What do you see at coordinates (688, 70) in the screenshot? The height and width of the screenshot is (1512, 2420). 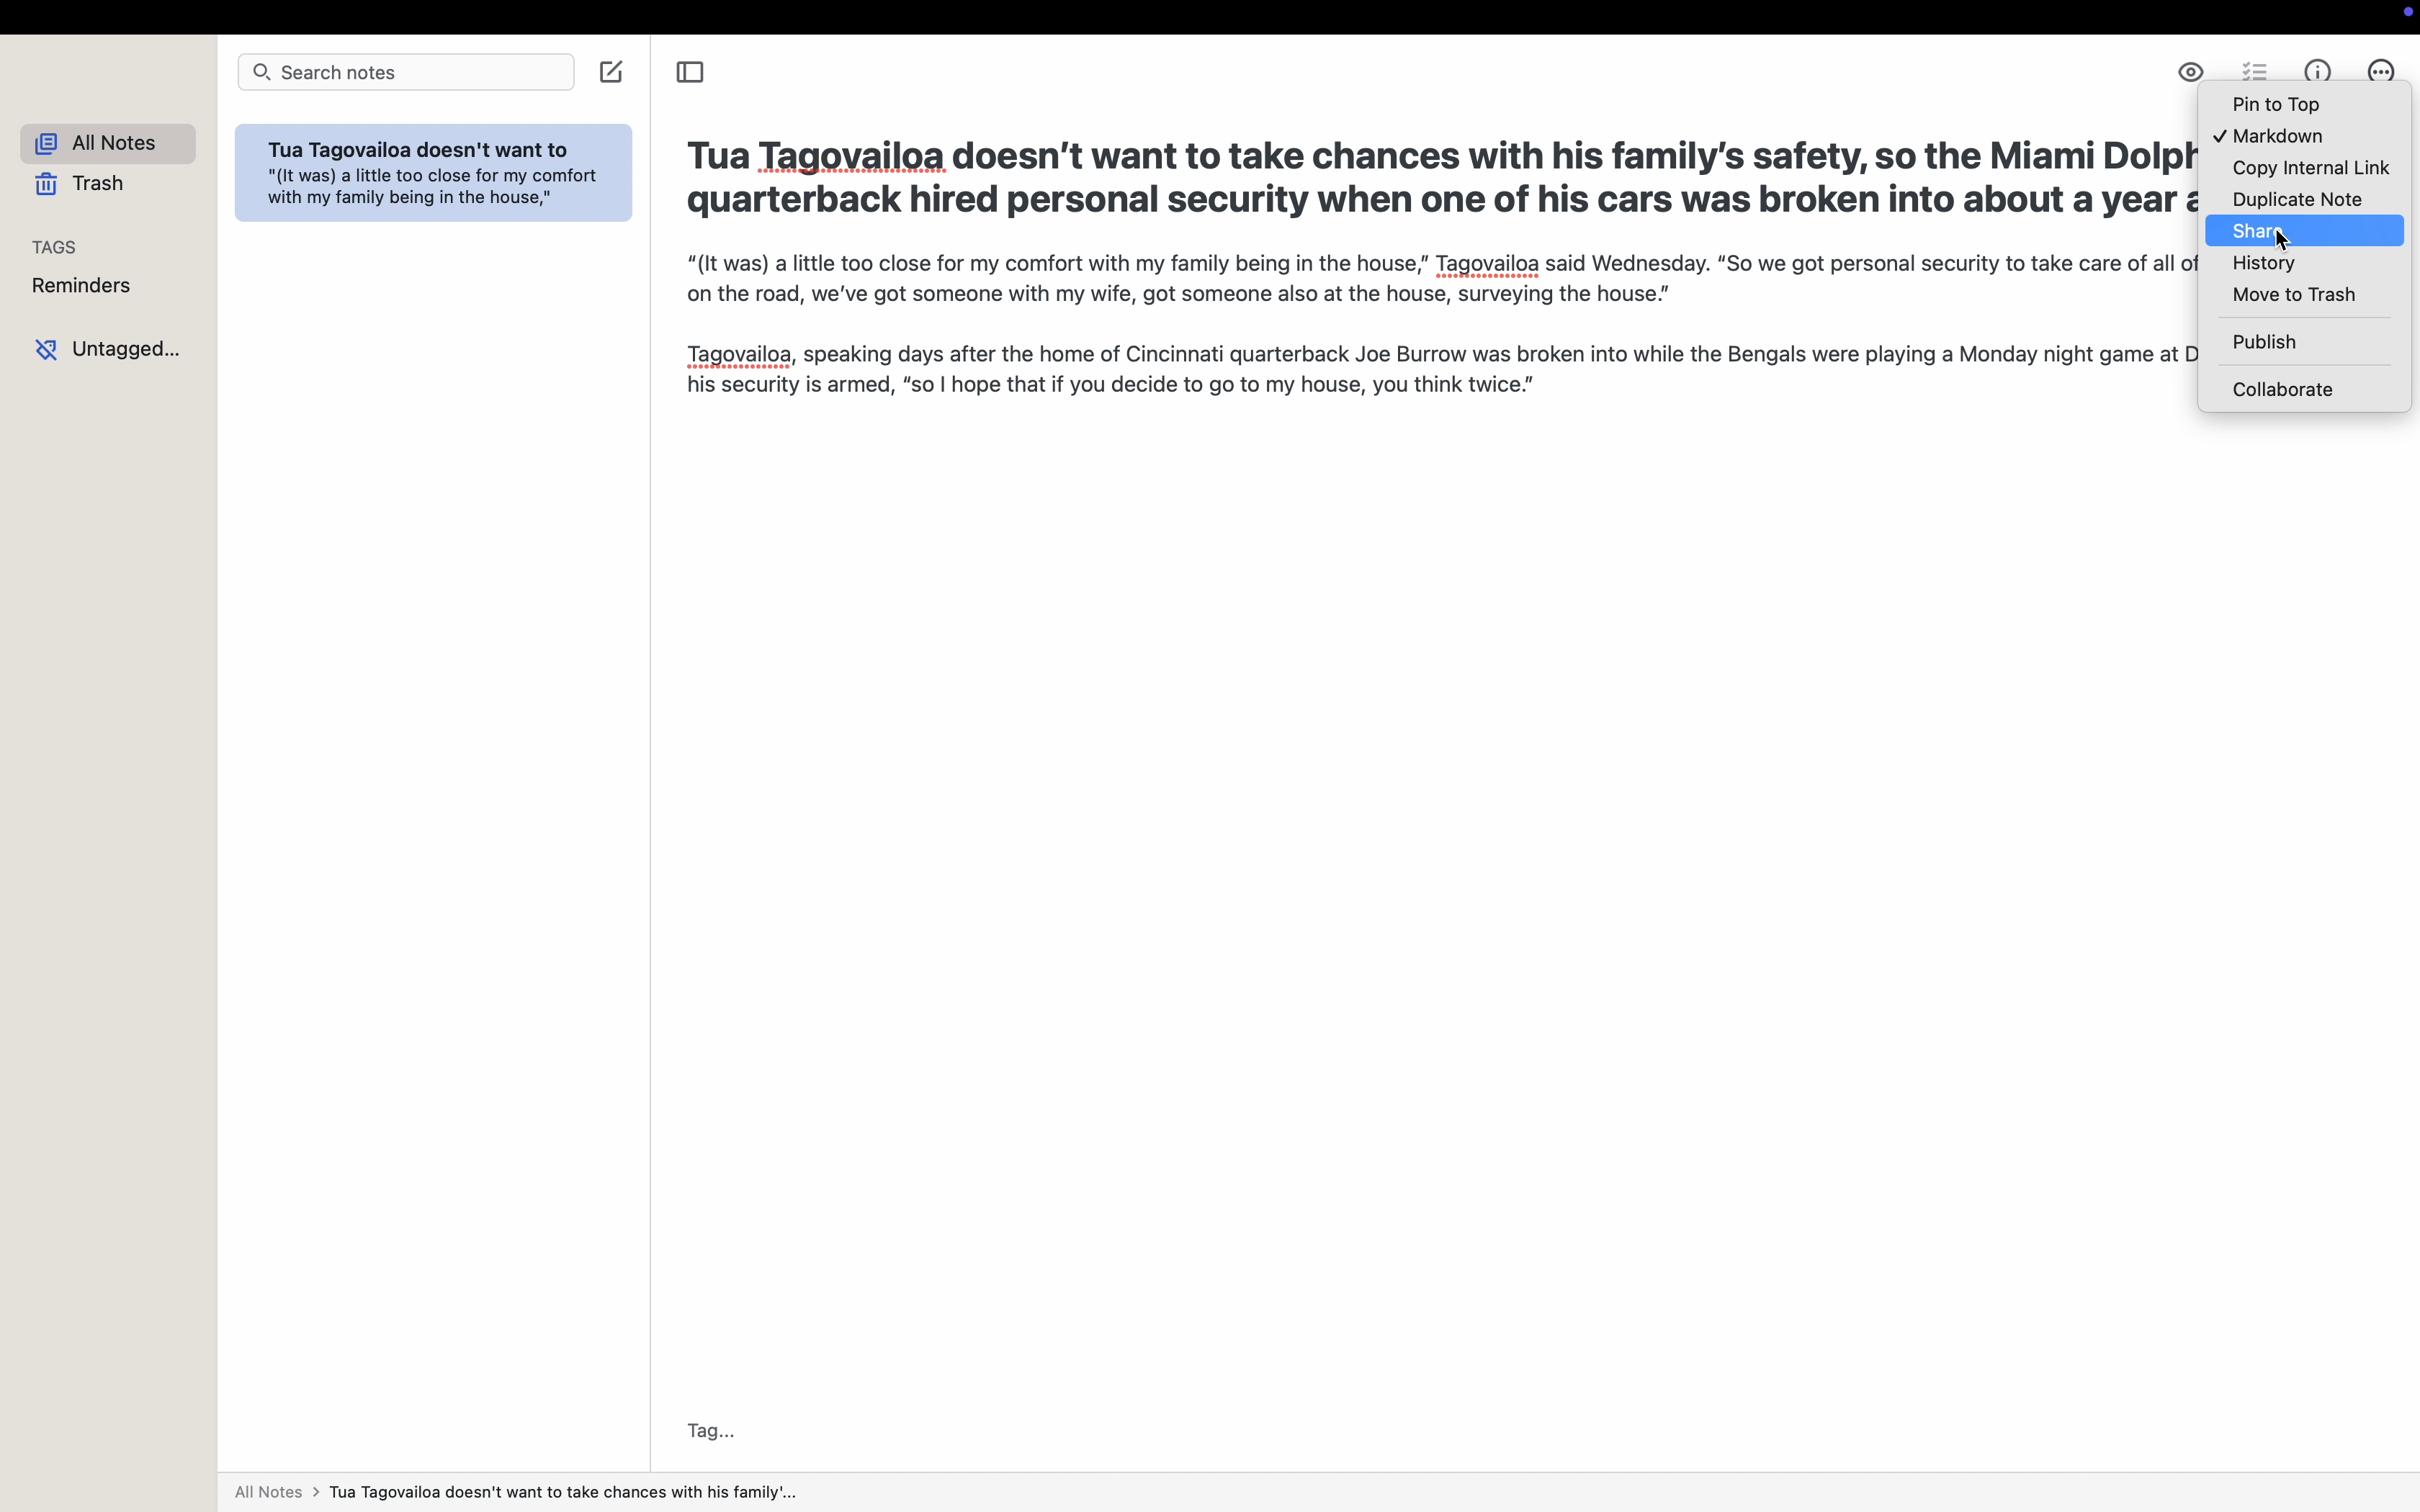 I see `toggle sidebar` at bounding box center [688, 70].